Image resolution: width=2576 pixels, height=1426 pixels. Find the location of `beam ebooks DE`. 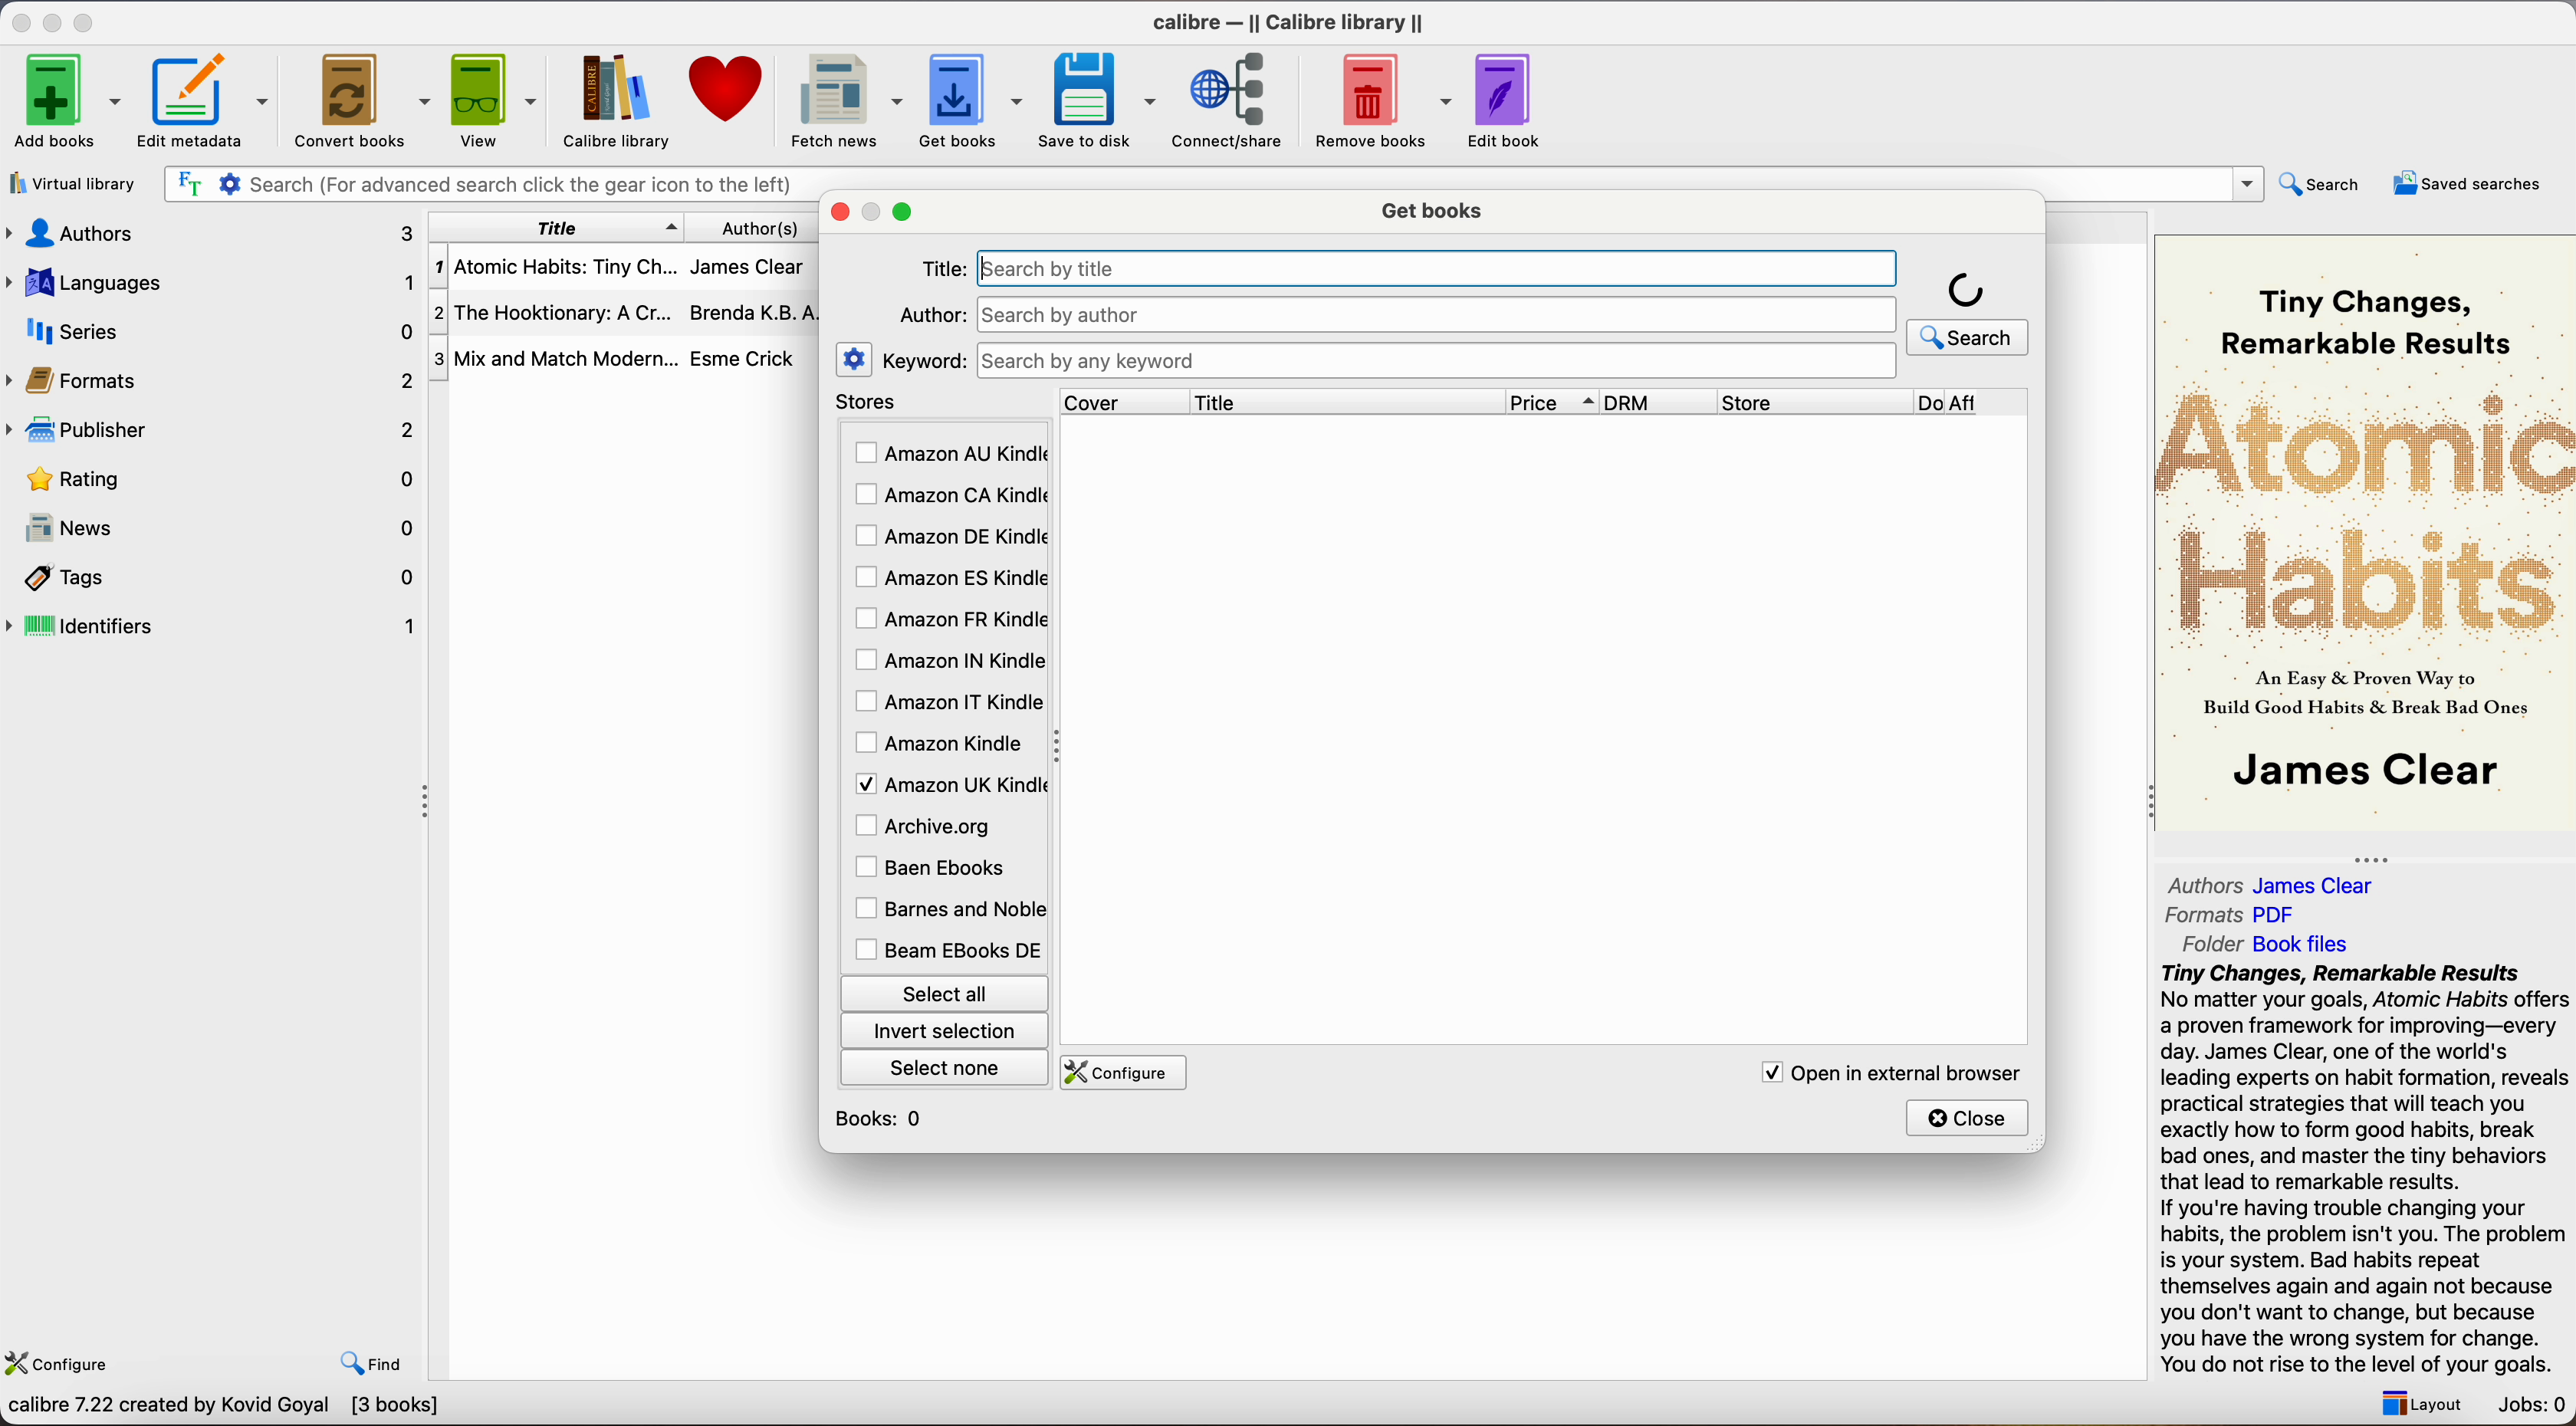

beam ebooks DE is located at coordinates (947, 950).